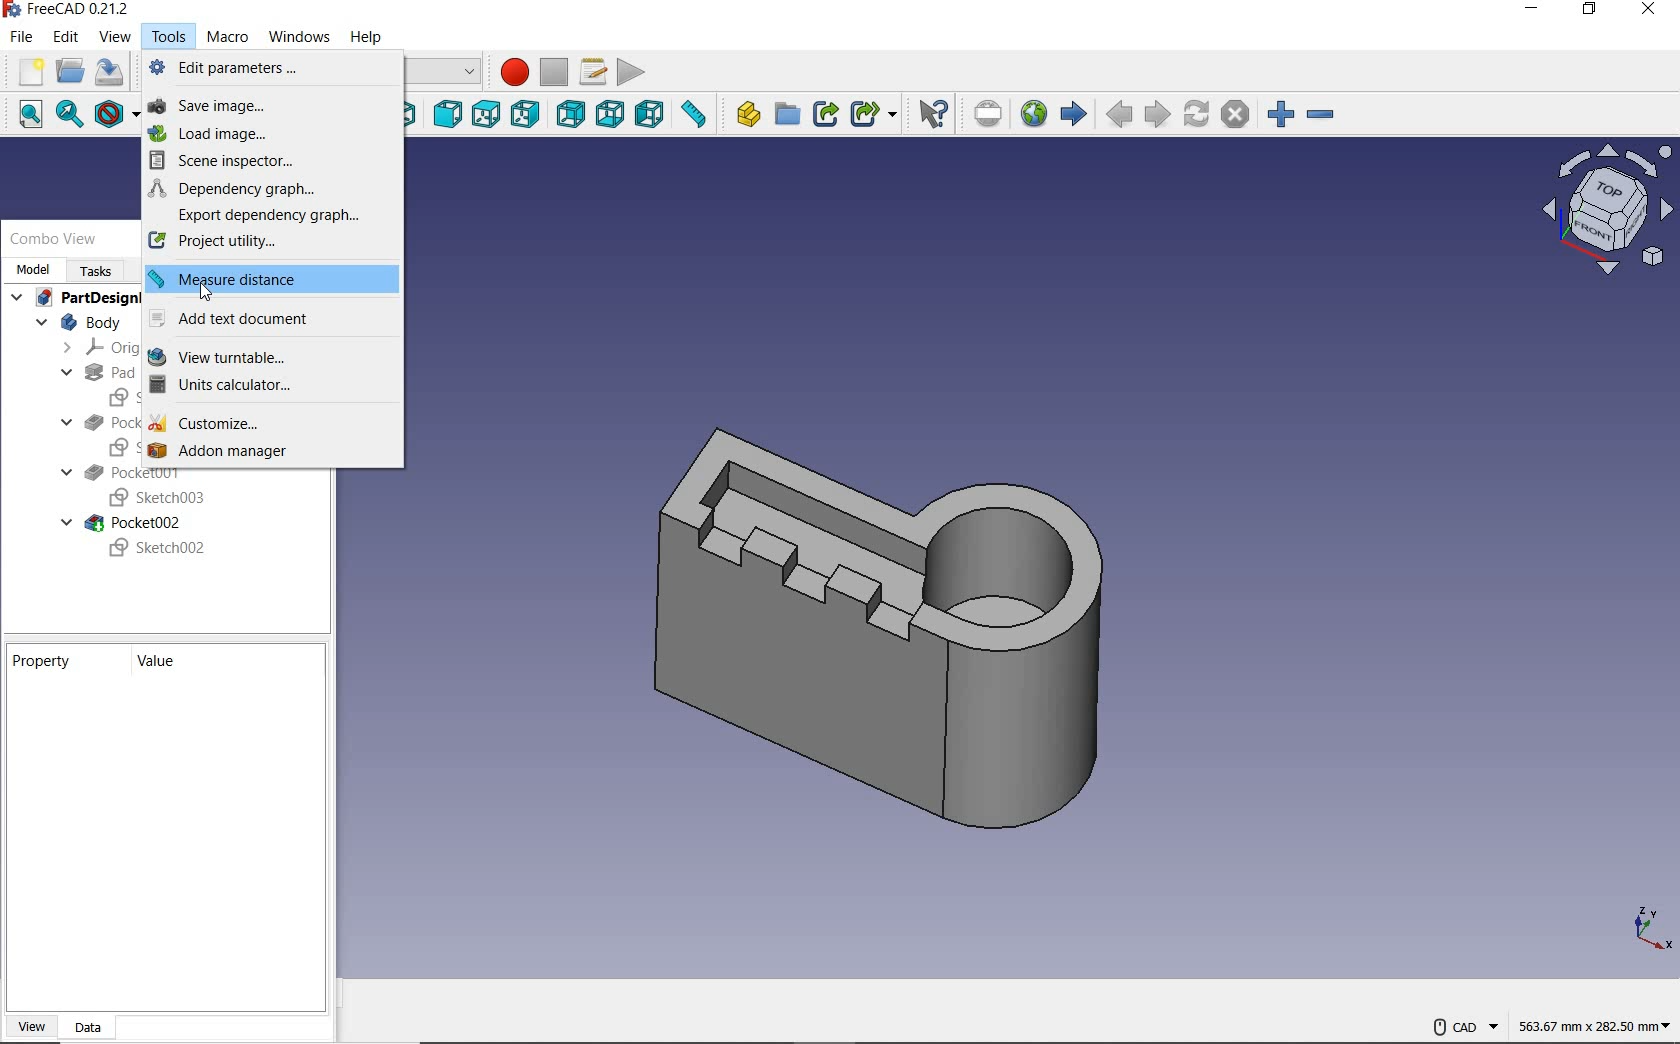  What do you see at coordinates (271, 107) in the screenshot?
I see `SAVE IMAGE` at bounding box center [271, 107].